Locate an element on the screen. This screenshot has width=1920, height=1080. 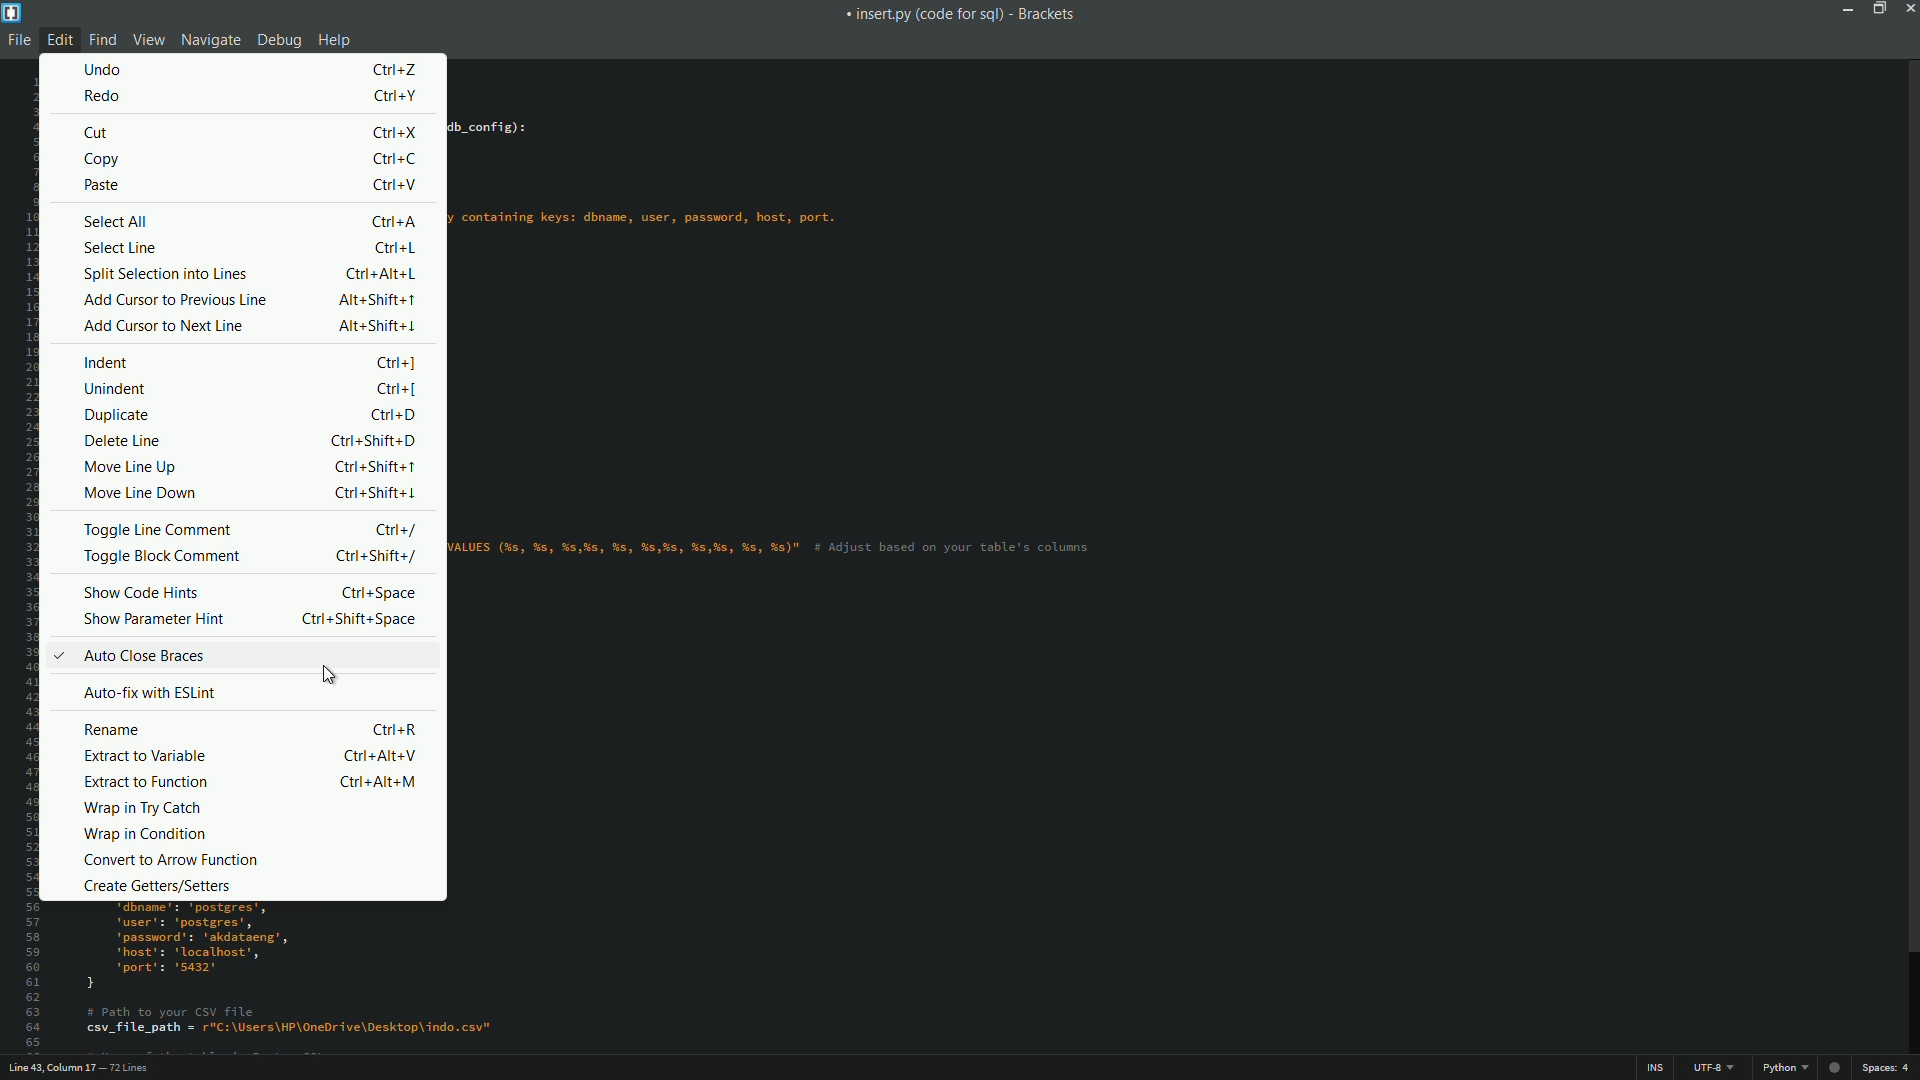
view menu is located at coordinates (146, 39).